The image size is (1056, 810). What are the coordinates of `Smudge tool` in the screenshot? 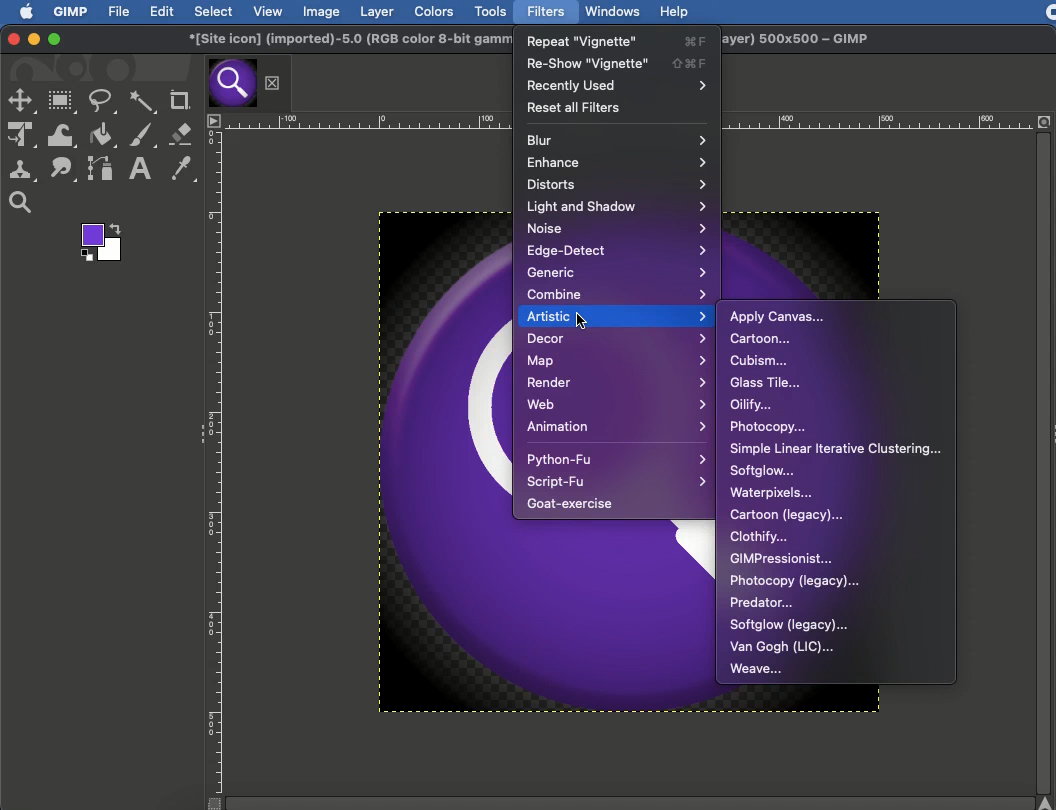 It's located at (64, 170).